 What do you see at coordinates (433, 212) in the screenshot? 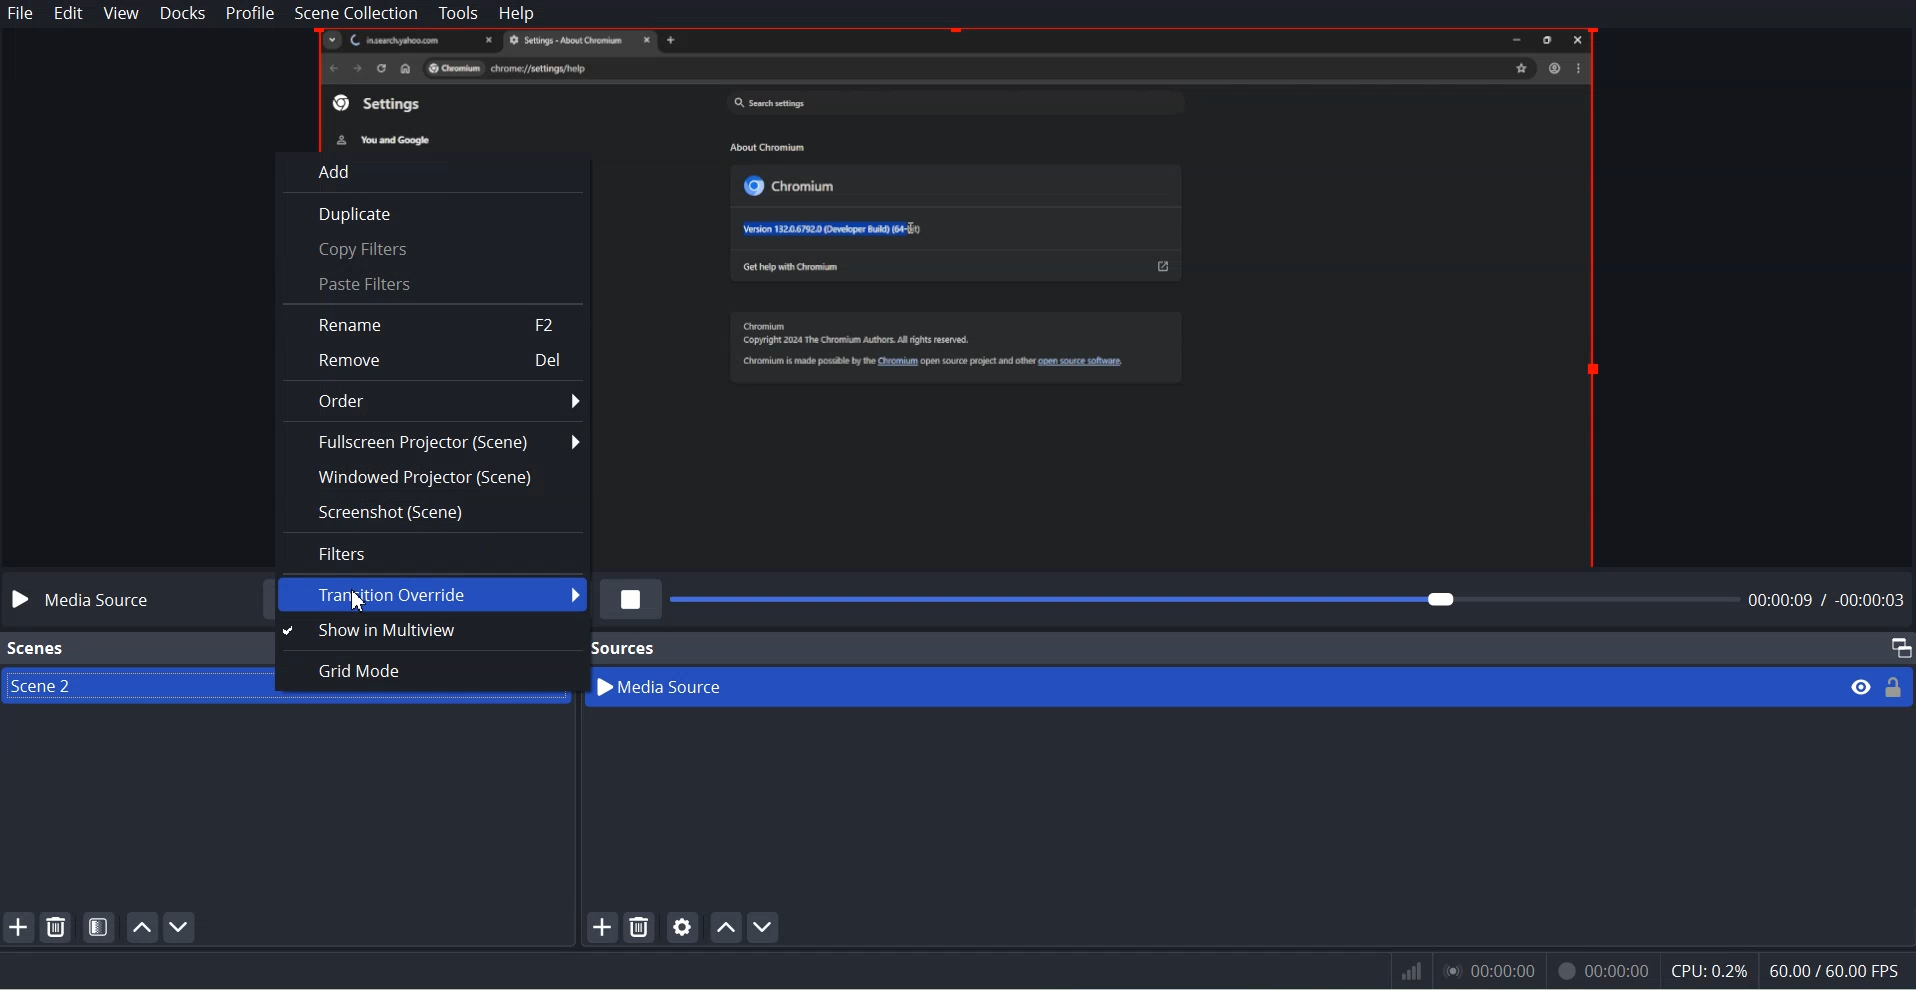
I see `Duplicates` at bounding box center [433, 212].